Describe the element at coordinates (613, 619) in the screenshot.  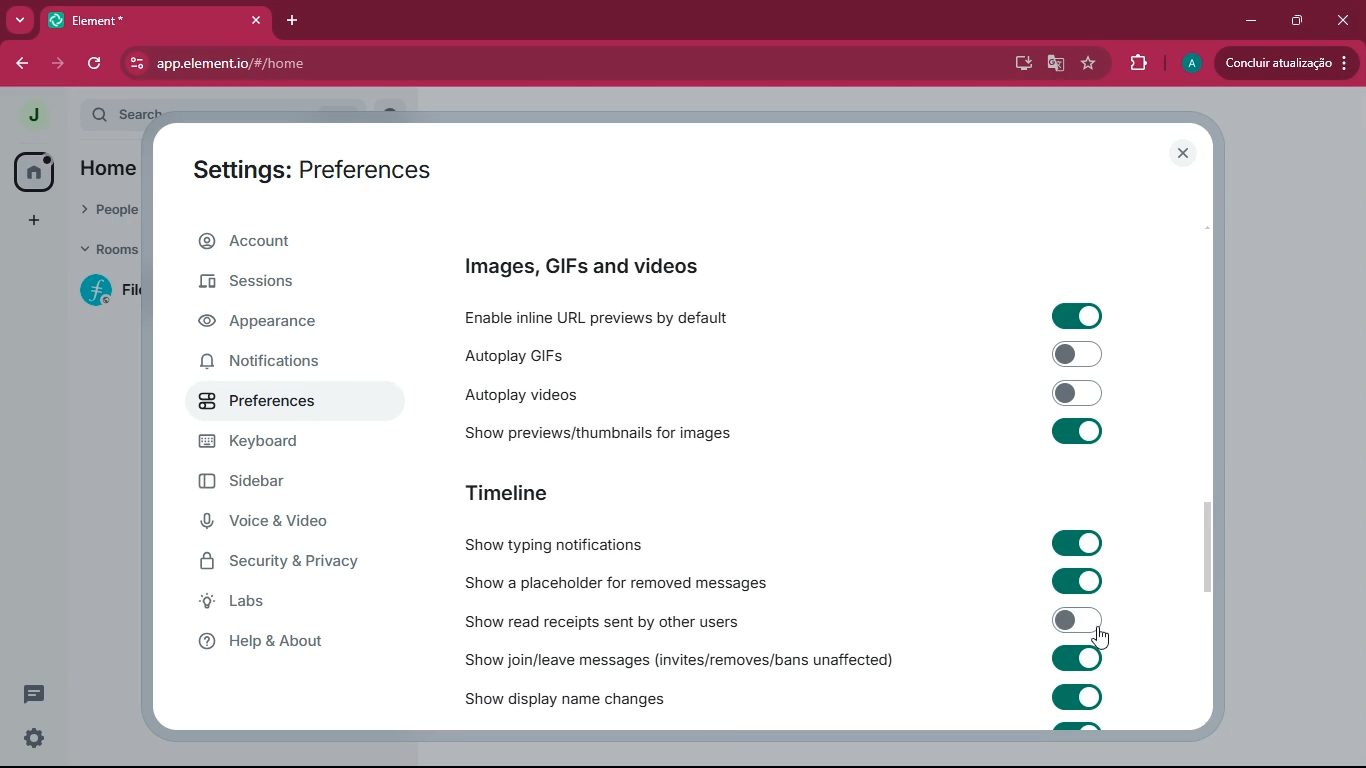
I see `show read receipts sent by others users` at that location.